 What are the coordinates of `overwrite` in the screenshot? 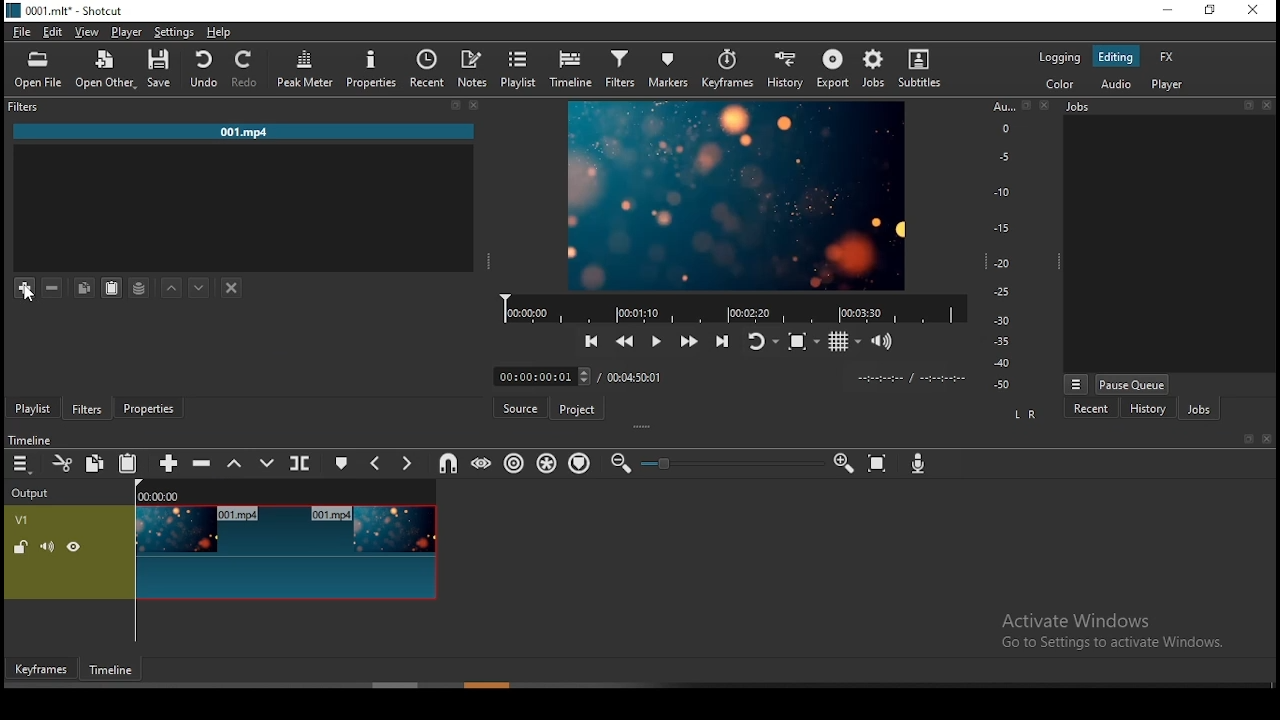 It's located at (270, 462).